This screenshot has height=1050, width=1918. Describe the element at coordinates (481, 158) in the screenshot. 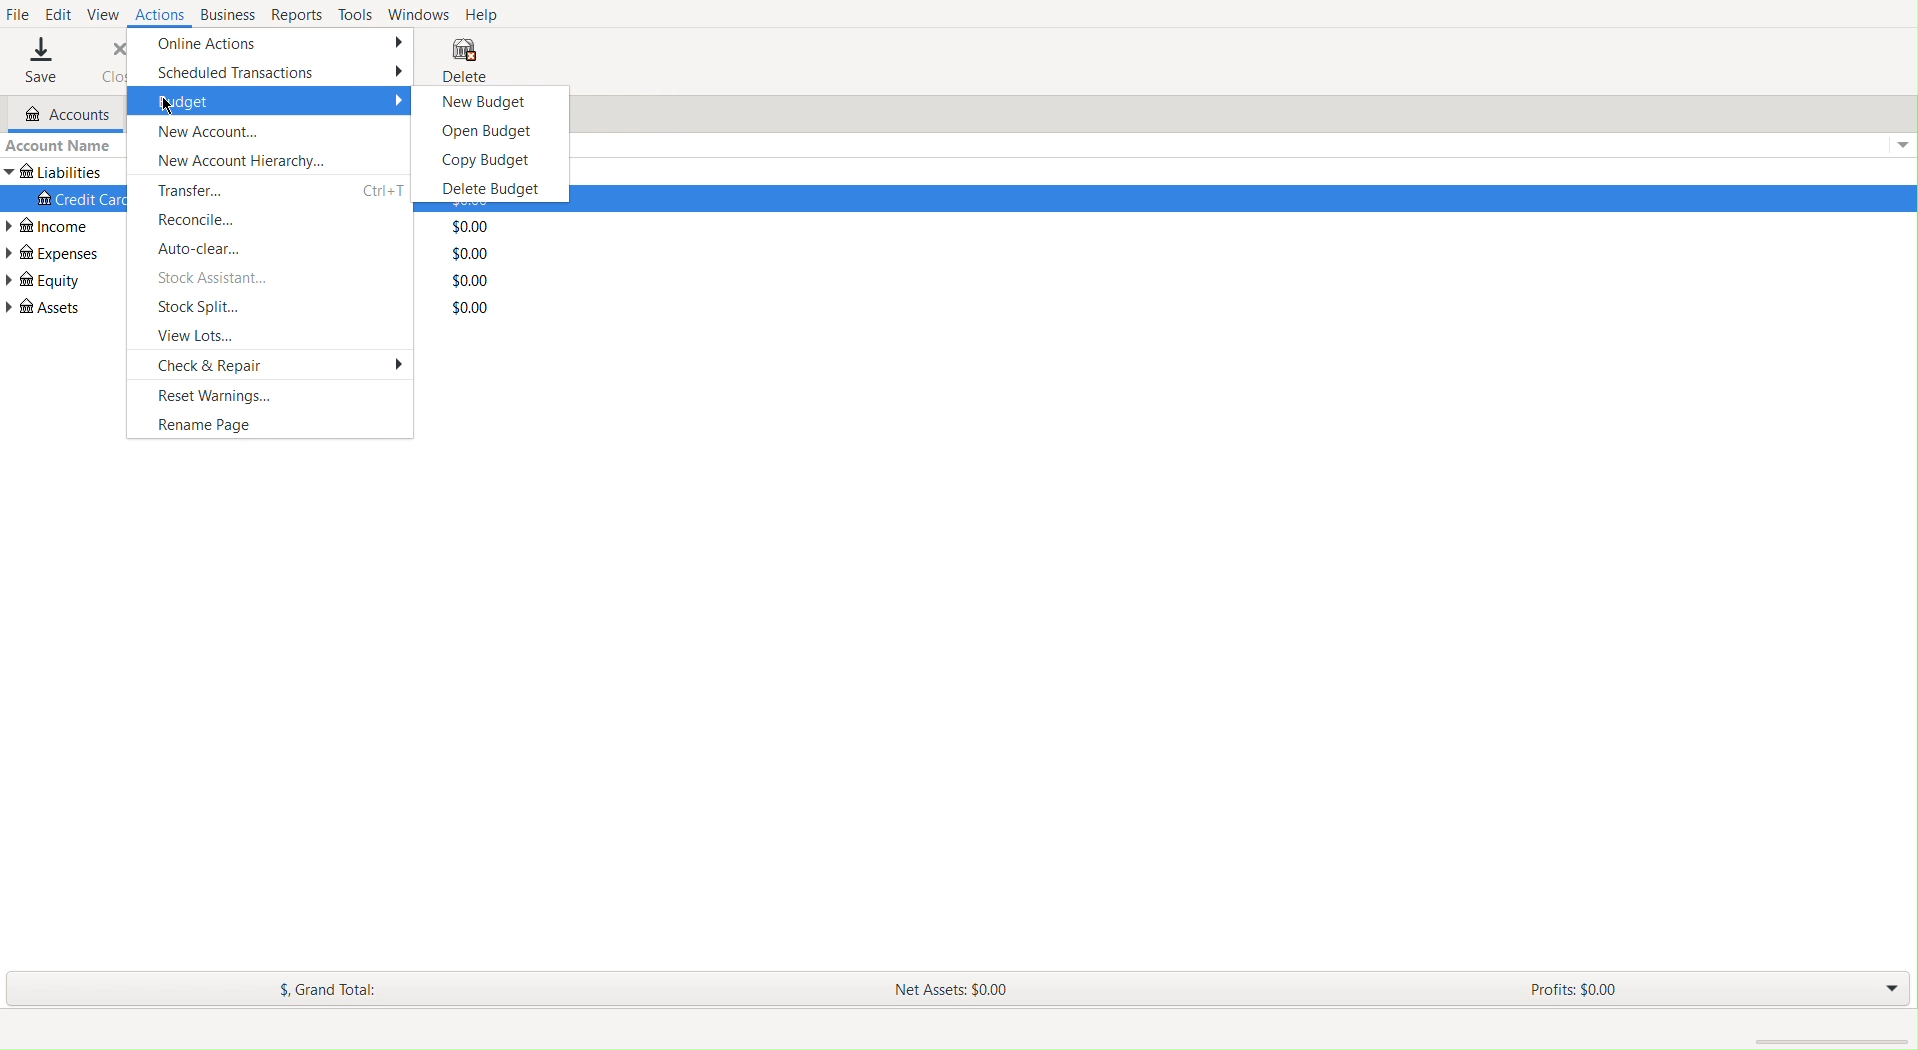

I see `Copy Budget` at that location.